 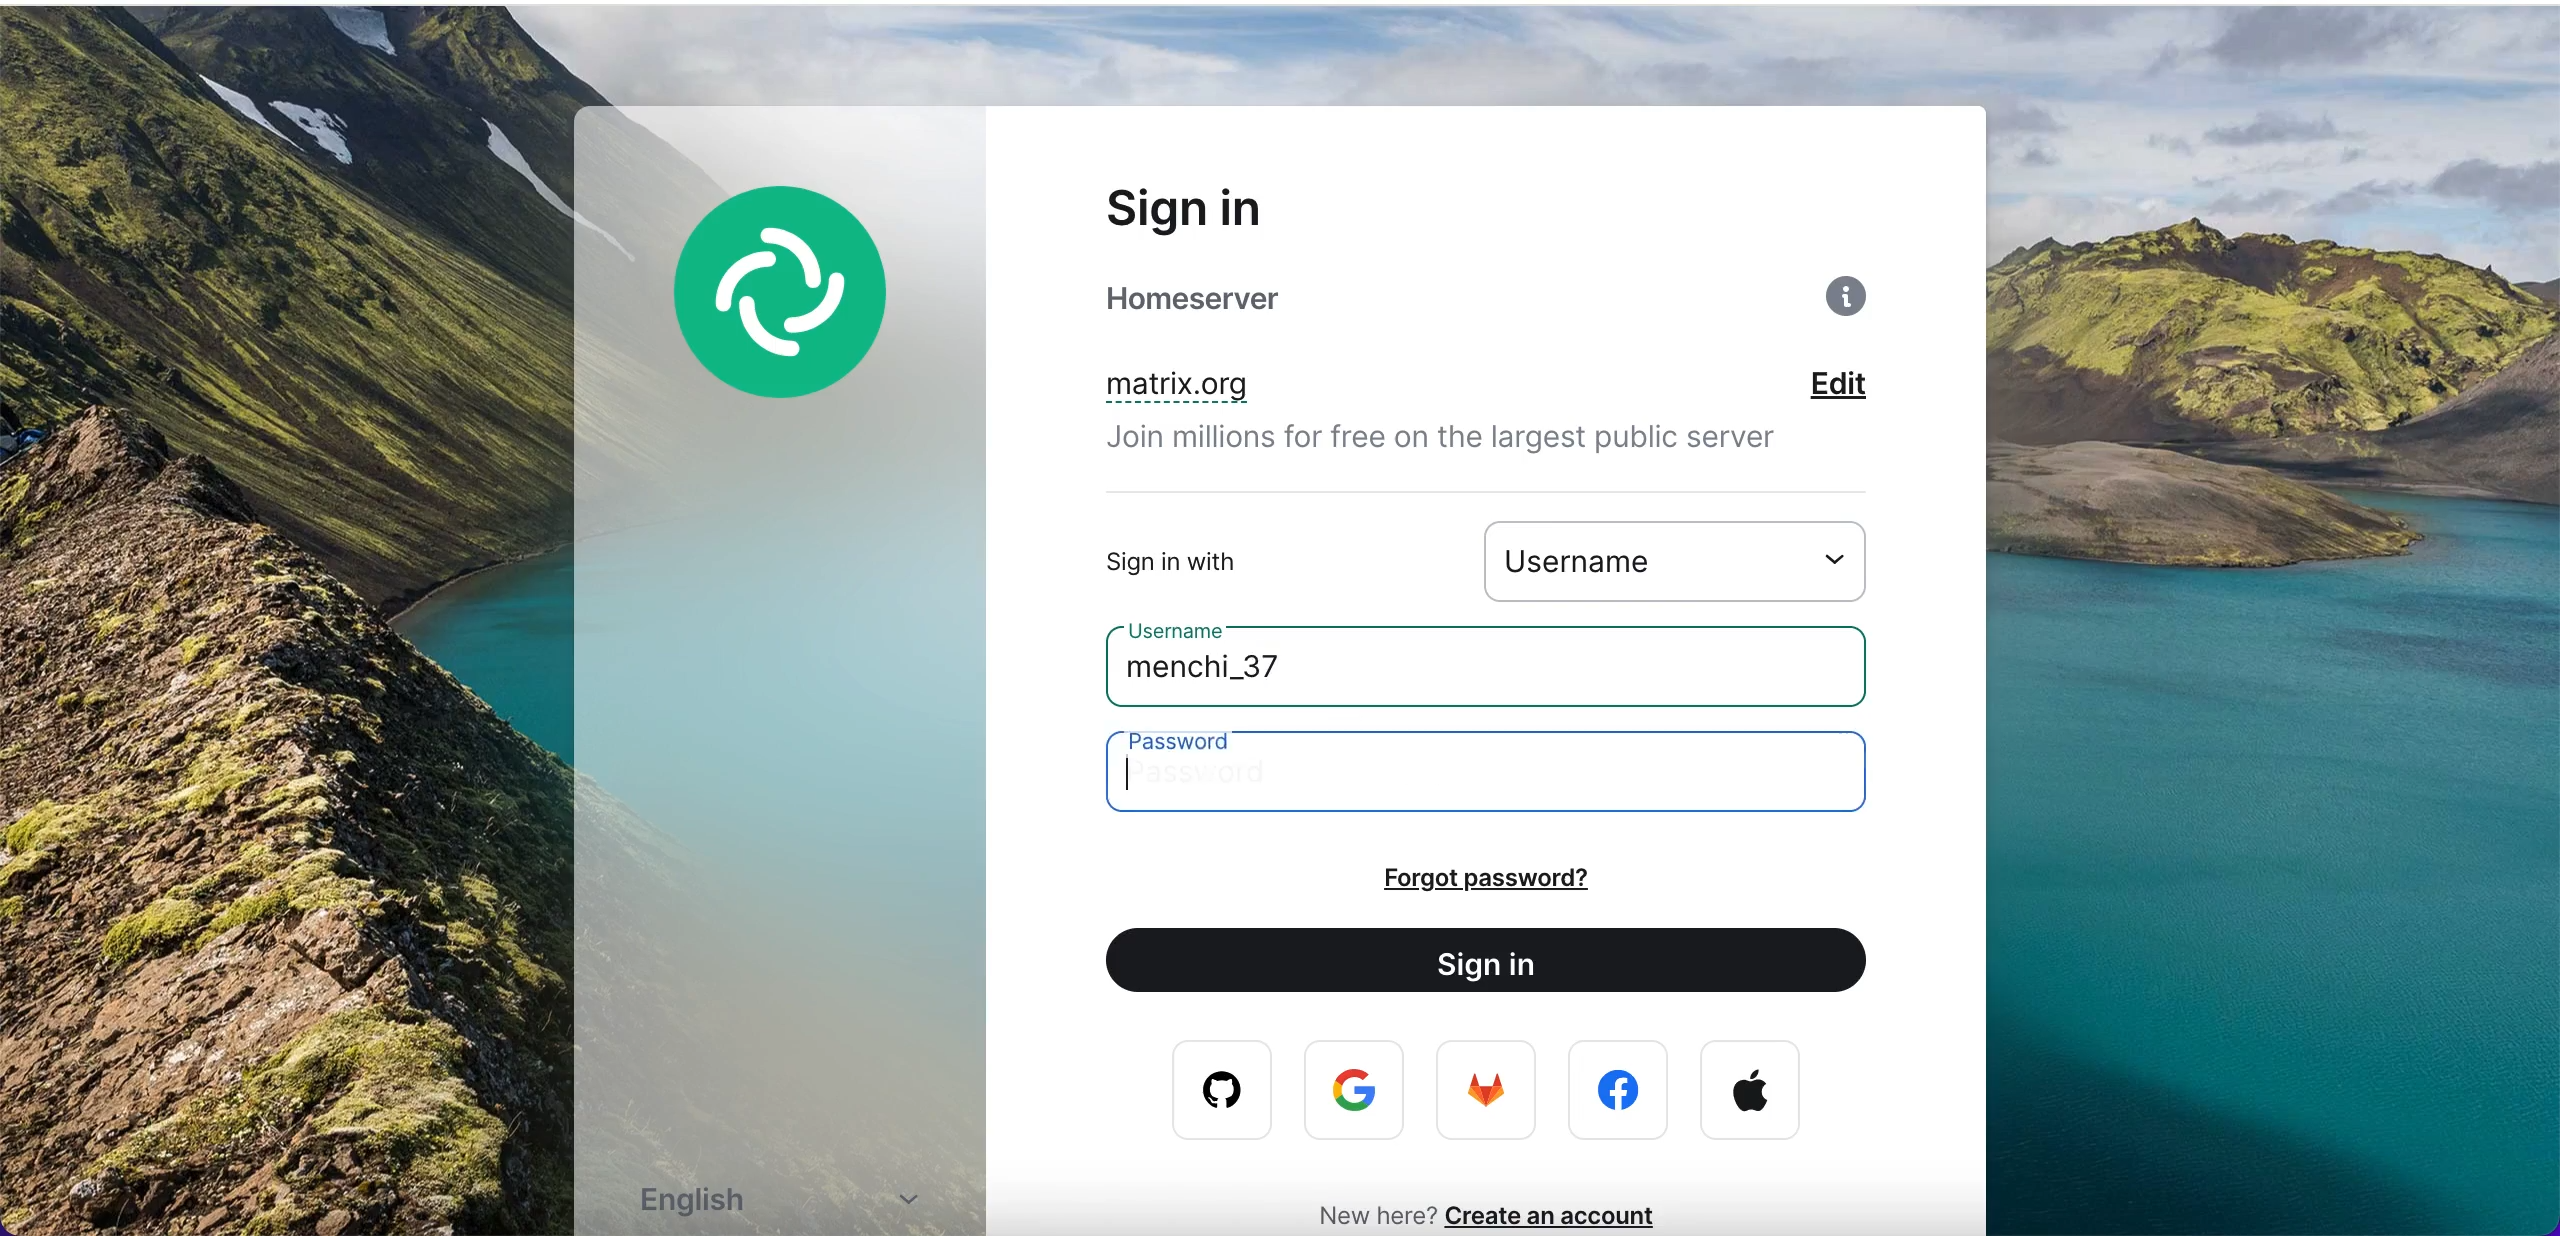 I want to click on menchi_37, so click(x=1250, y=675).